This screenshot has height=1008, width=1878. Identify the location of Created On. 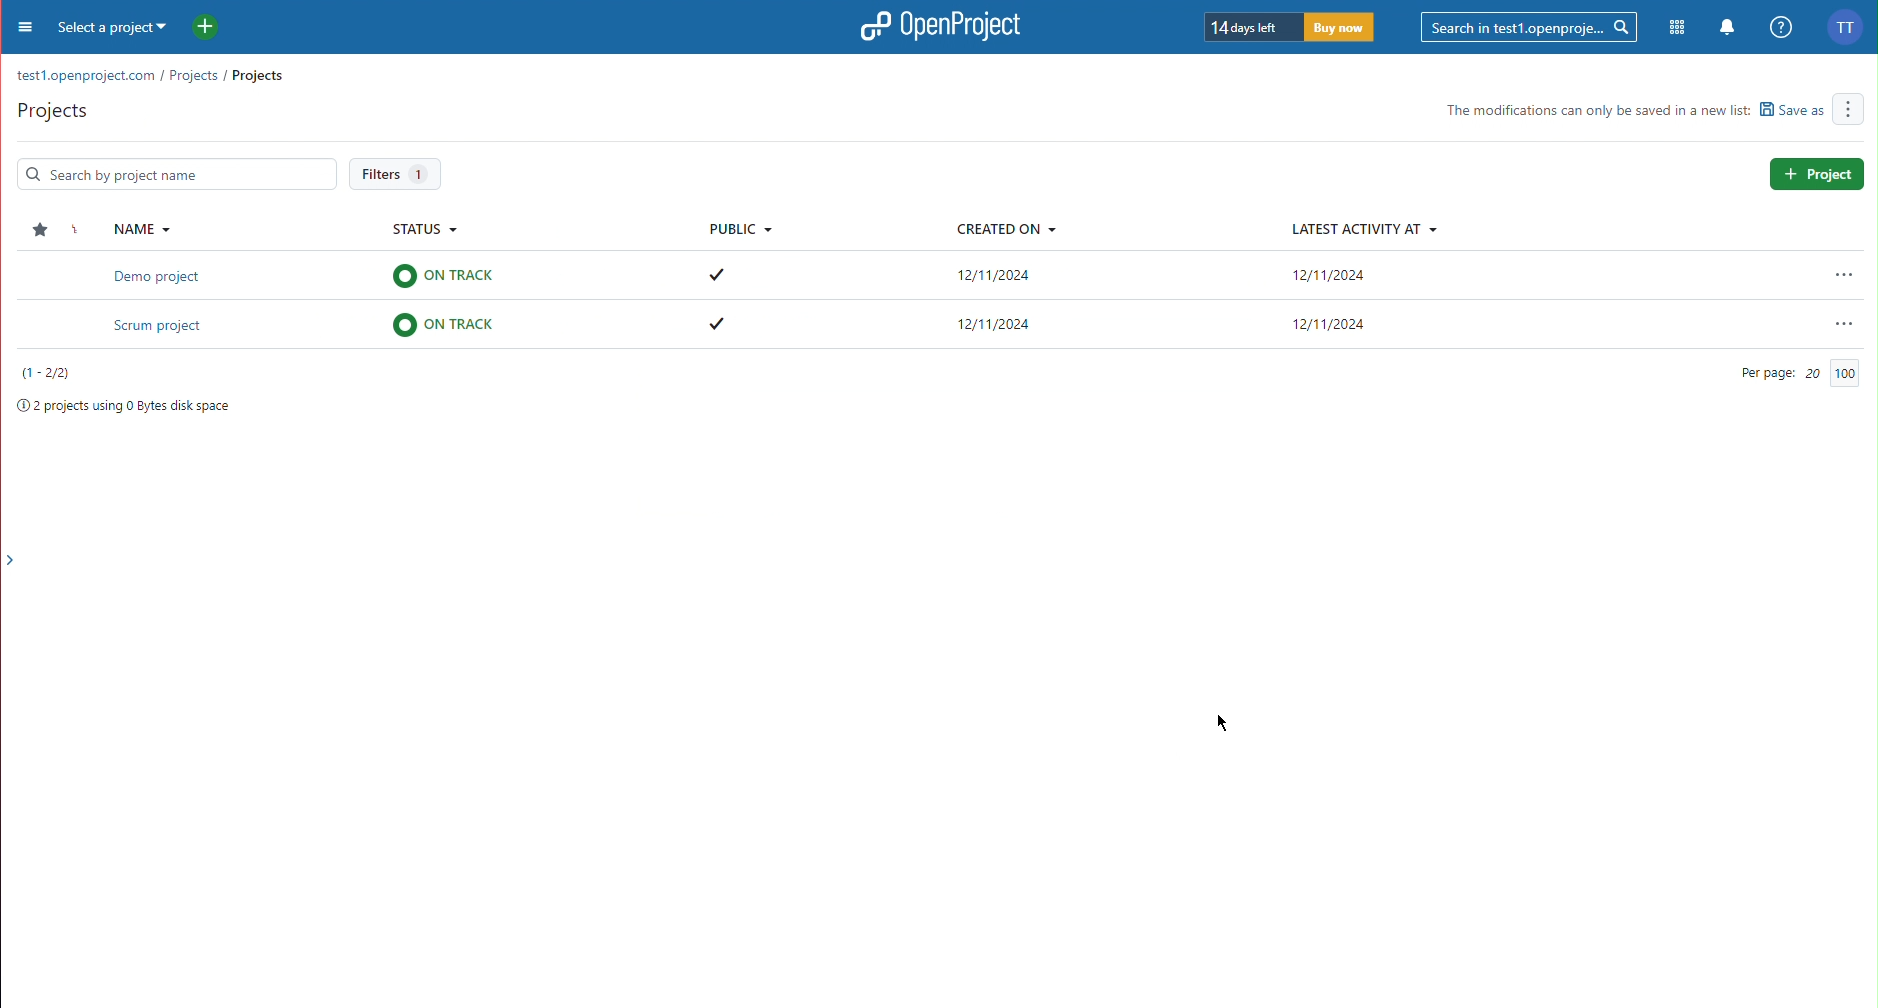
(1011, 229).